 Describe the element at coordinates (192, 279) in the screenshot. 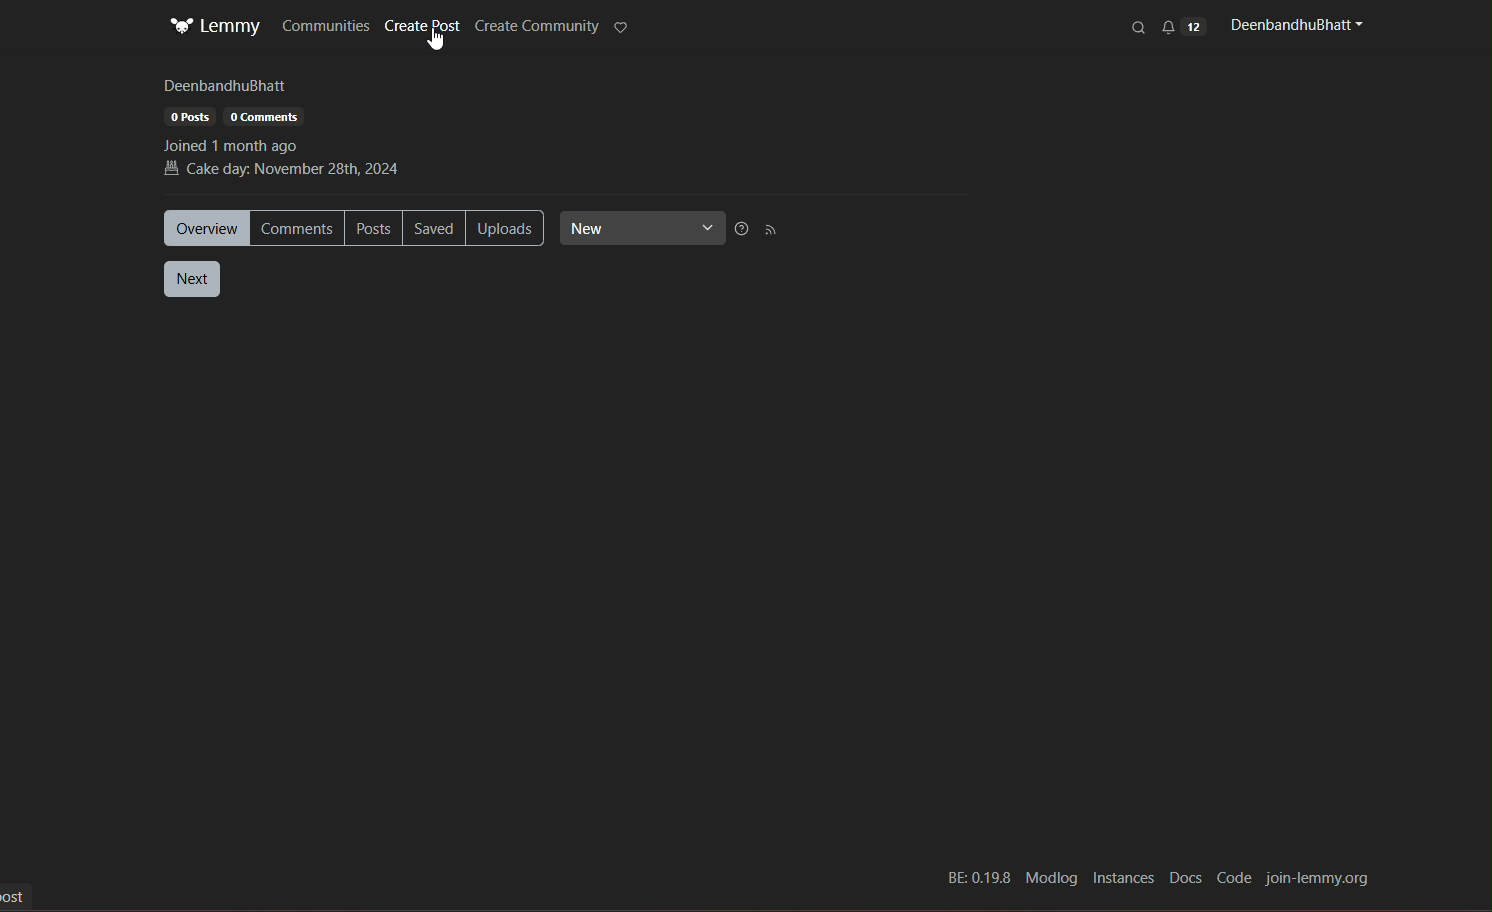

I see `next` at that location.